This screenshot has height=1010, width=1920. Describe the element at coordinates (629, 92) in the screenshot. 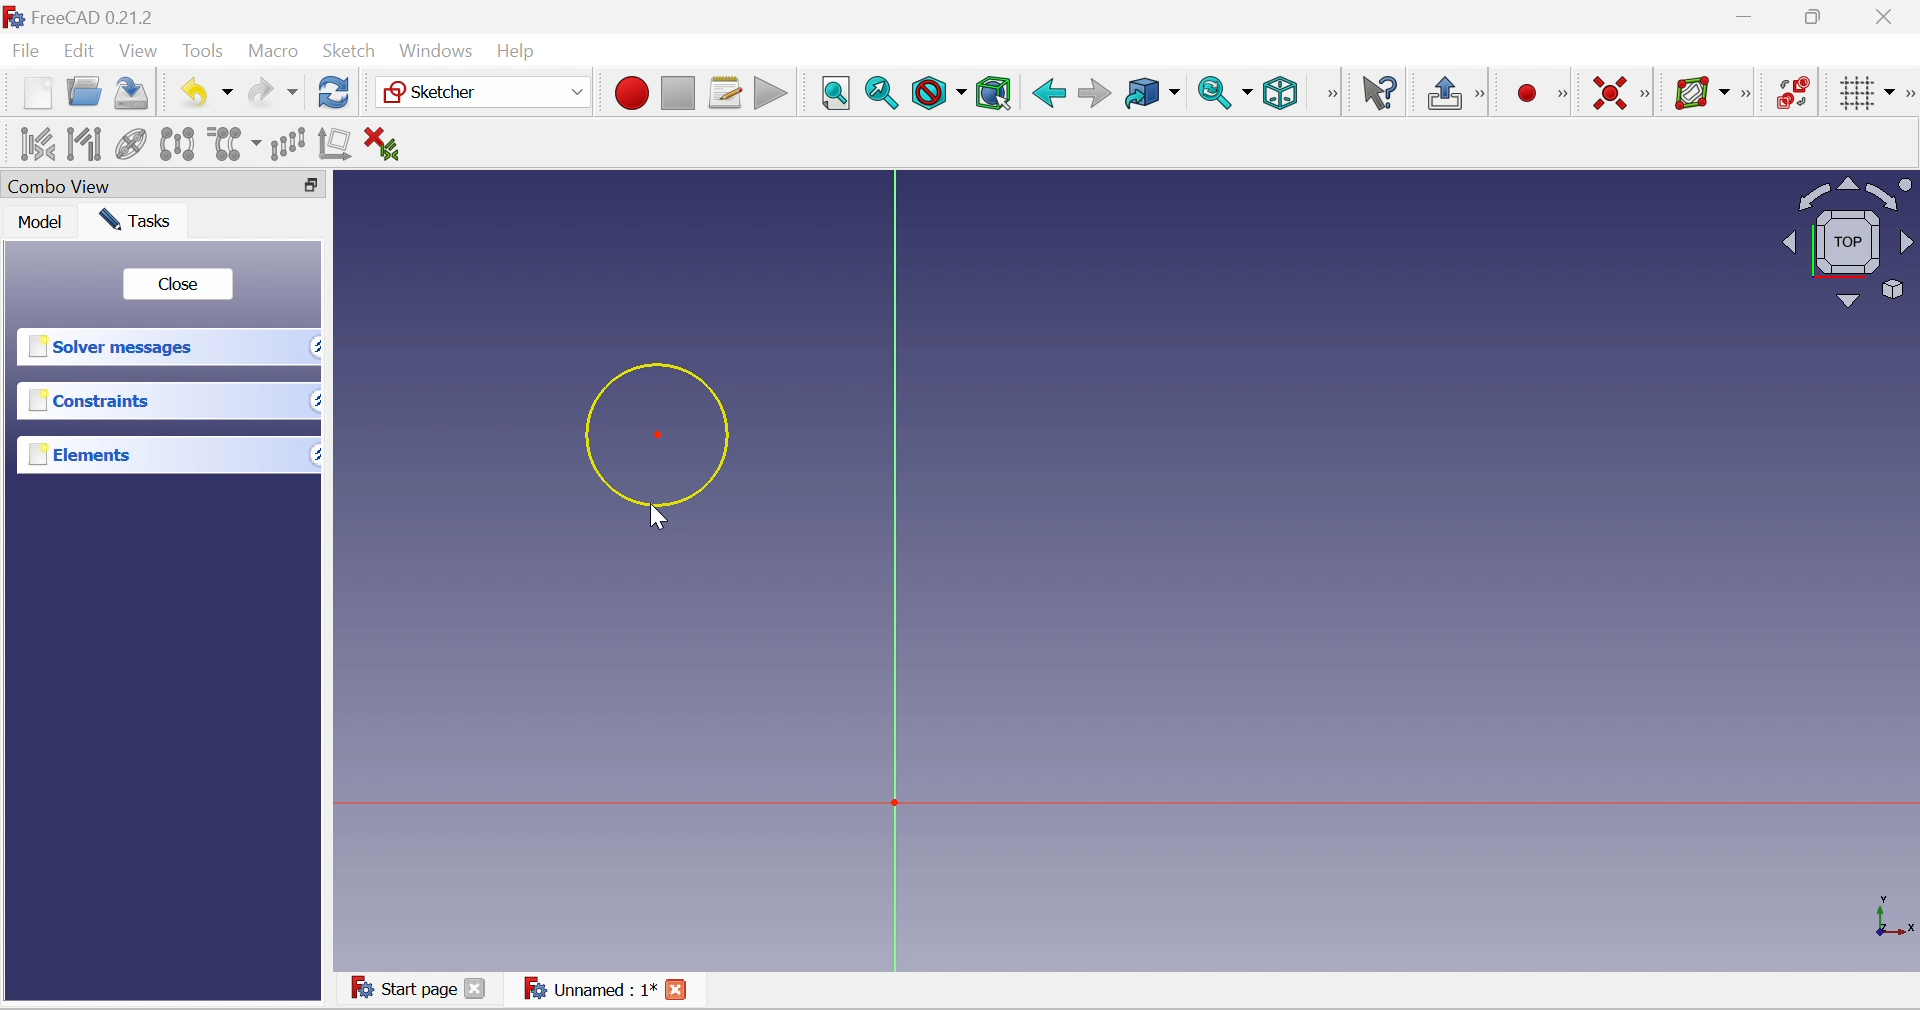

I see `Macro recording` at that location.